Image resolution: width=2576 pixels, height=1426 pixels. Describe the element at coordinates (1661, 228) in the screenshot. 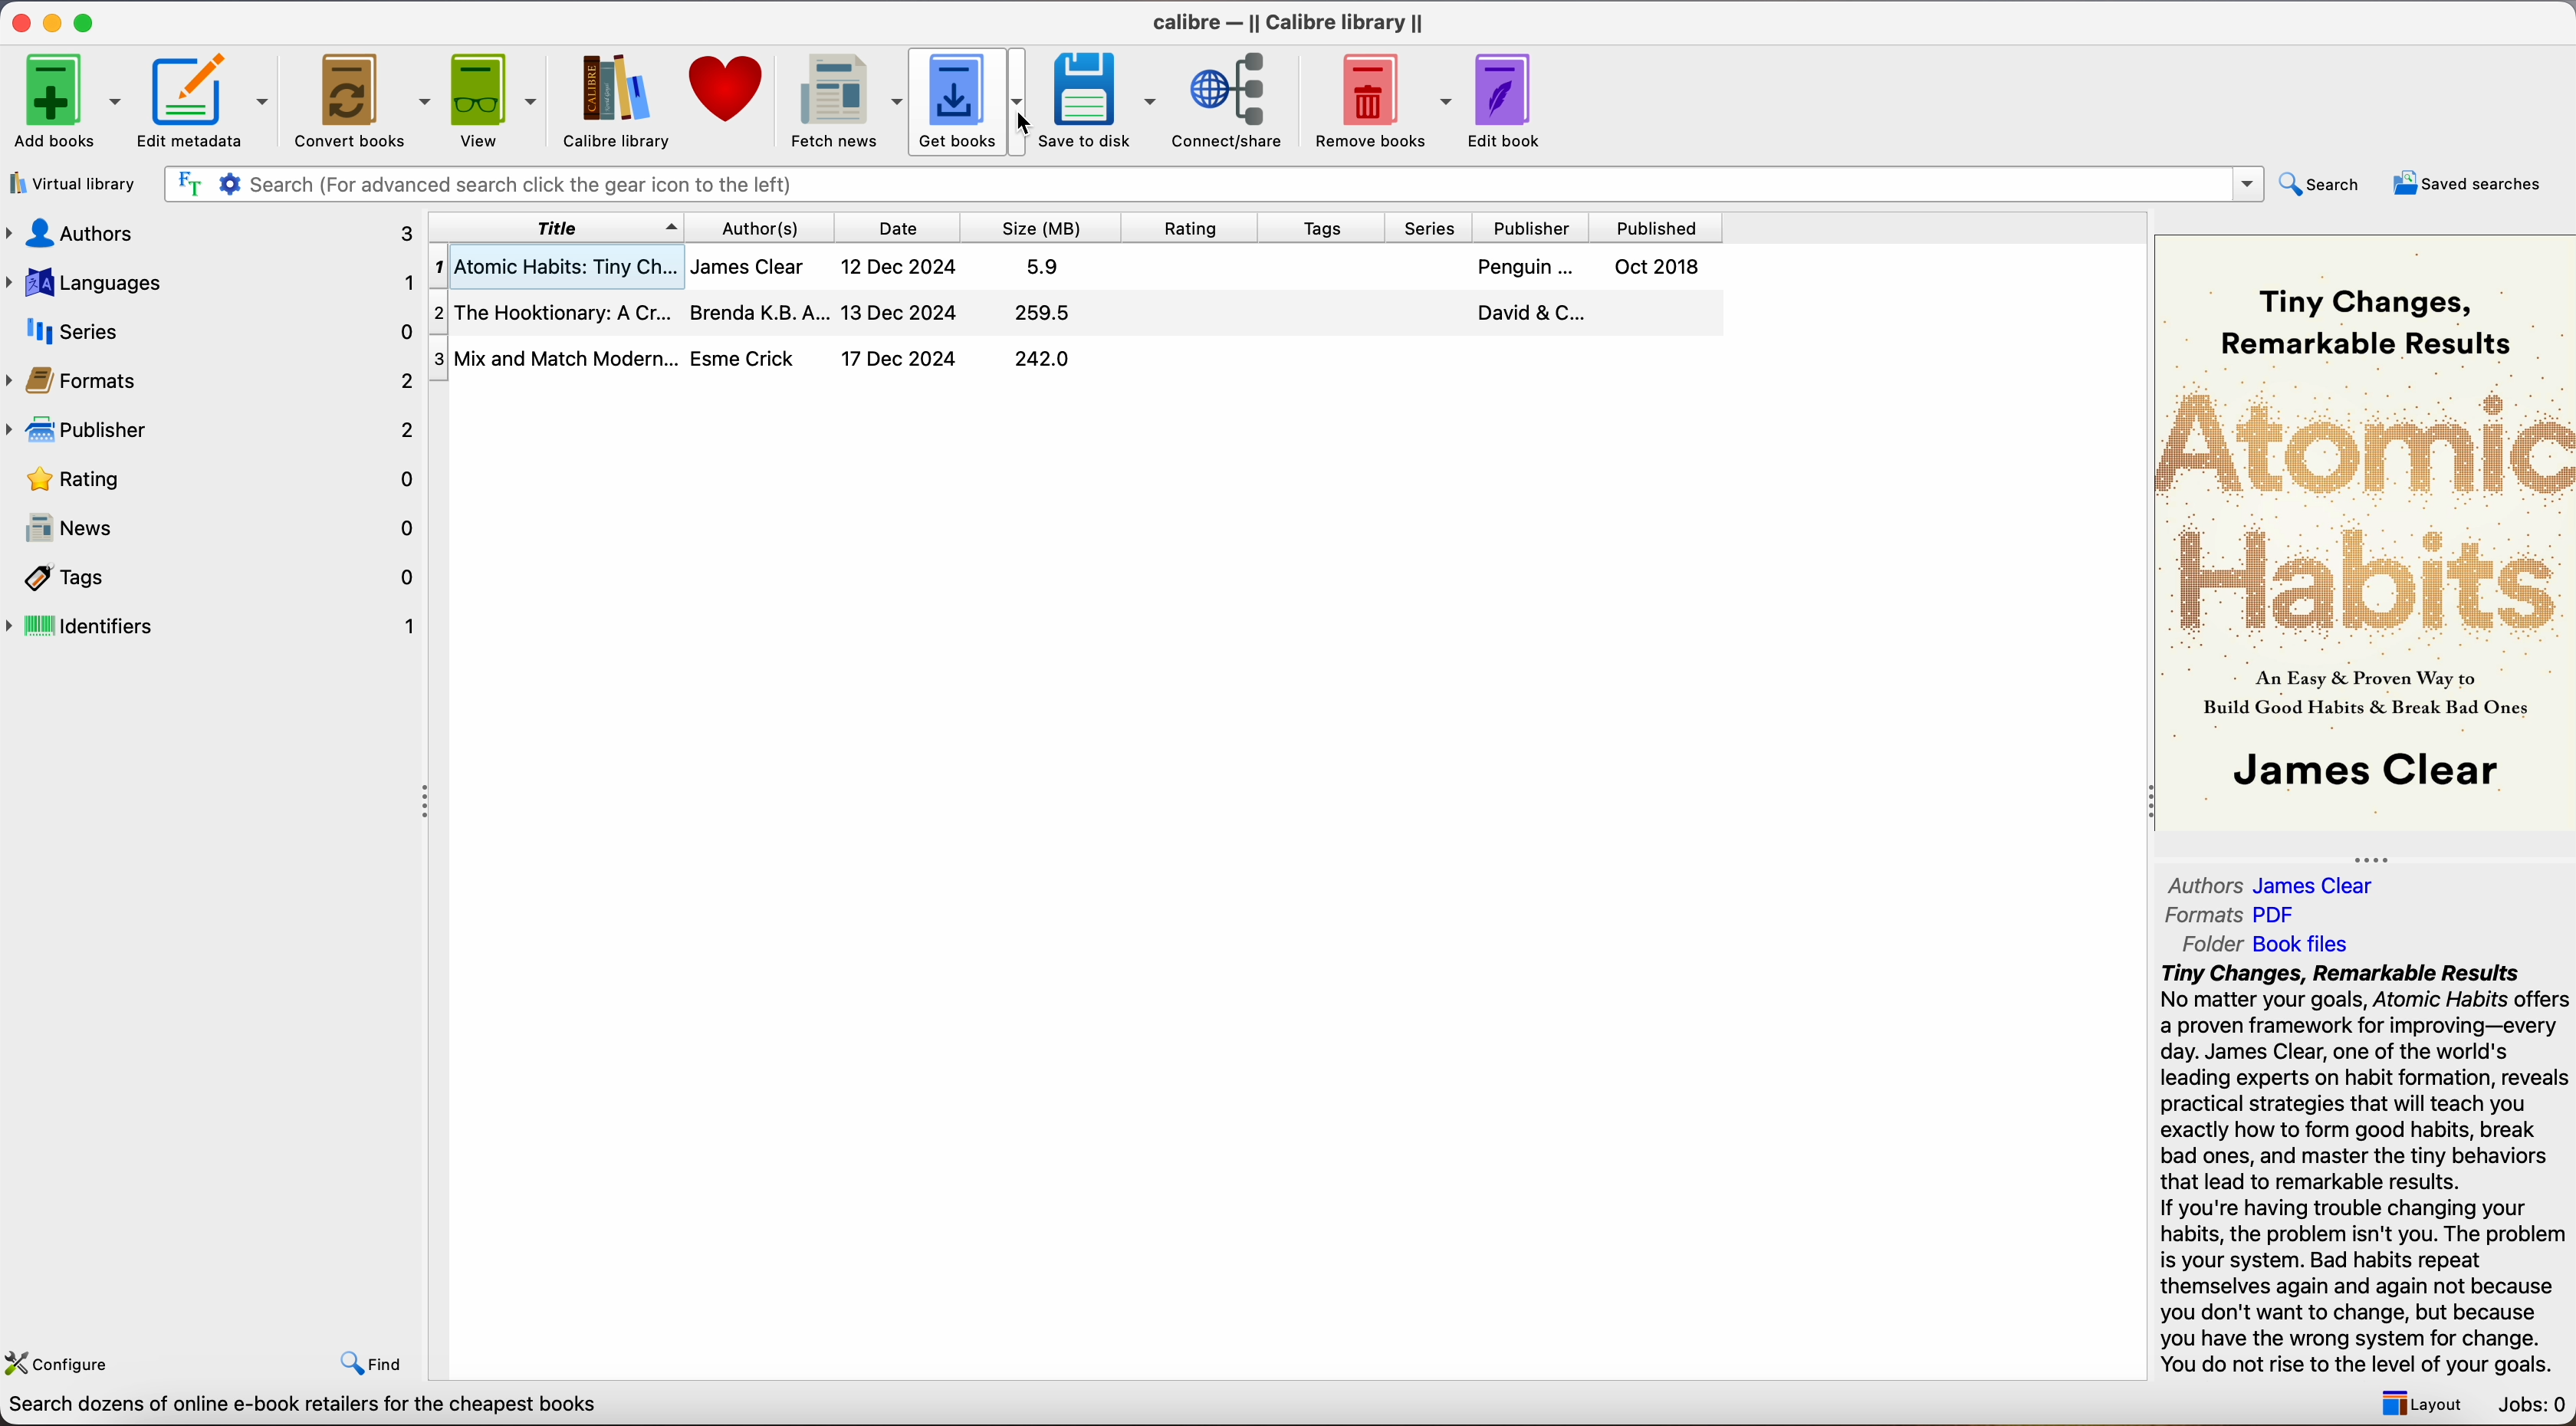

I see `published` at that location.